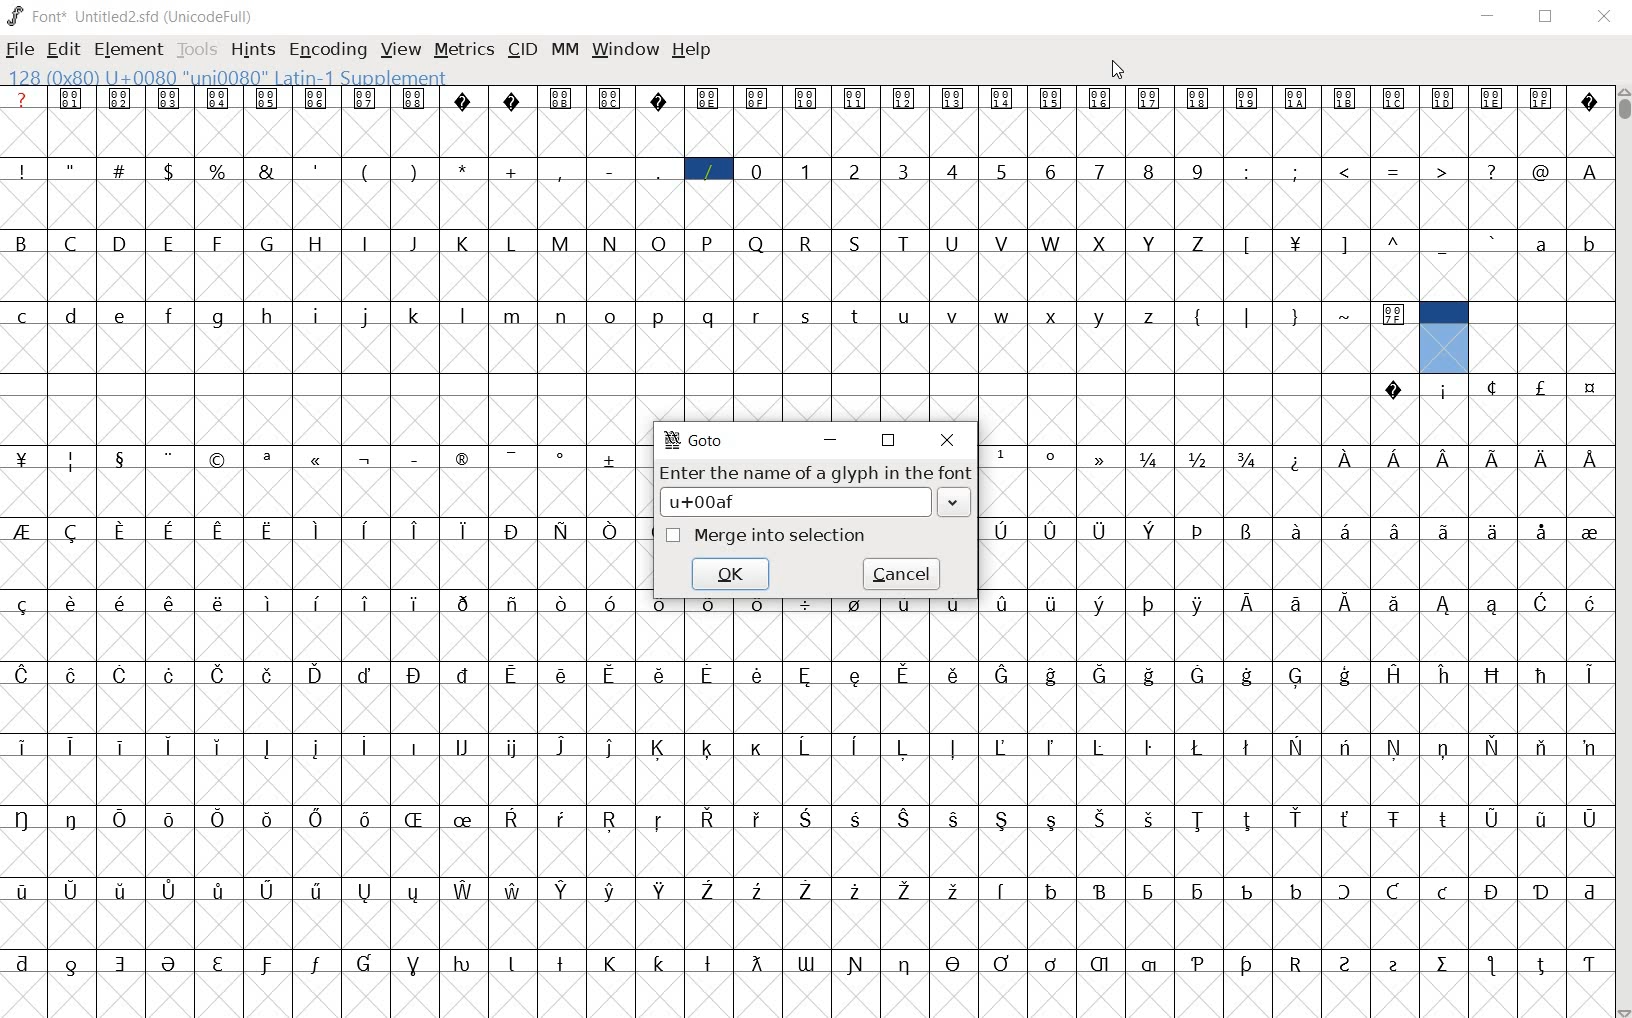 This screenshot has width=1632, height=1018. Describe the element at coordinates (956, 962) in the screenshot. I see `Symbol` at that location.